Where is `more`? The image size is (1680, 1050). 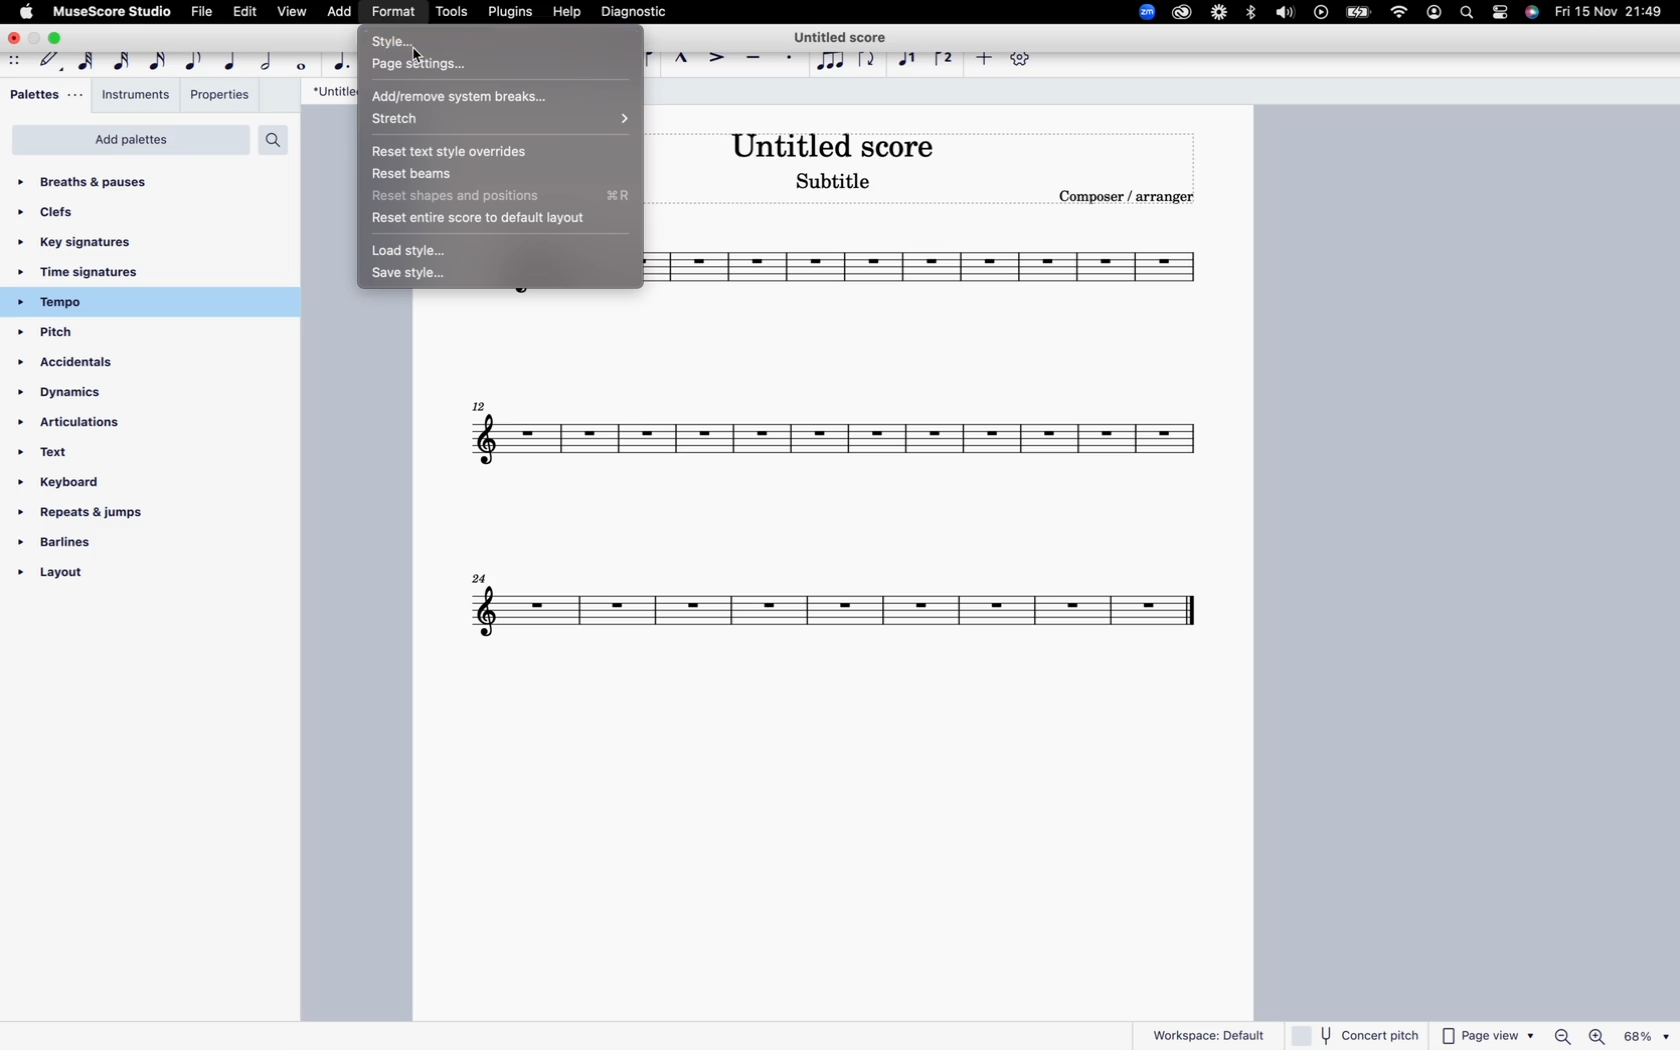 more is located at coordinates (983, 61).